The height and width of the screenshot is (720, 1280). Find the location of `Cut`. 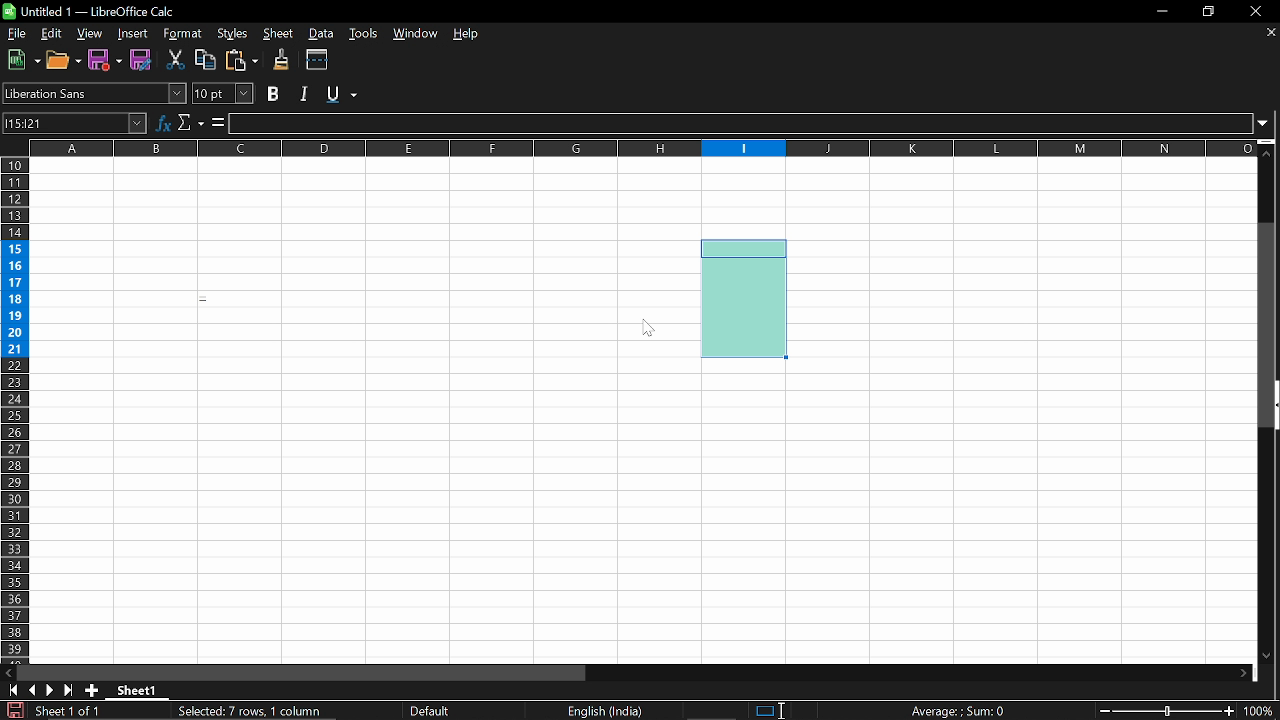

Cut is located at coordinates (176, 62).